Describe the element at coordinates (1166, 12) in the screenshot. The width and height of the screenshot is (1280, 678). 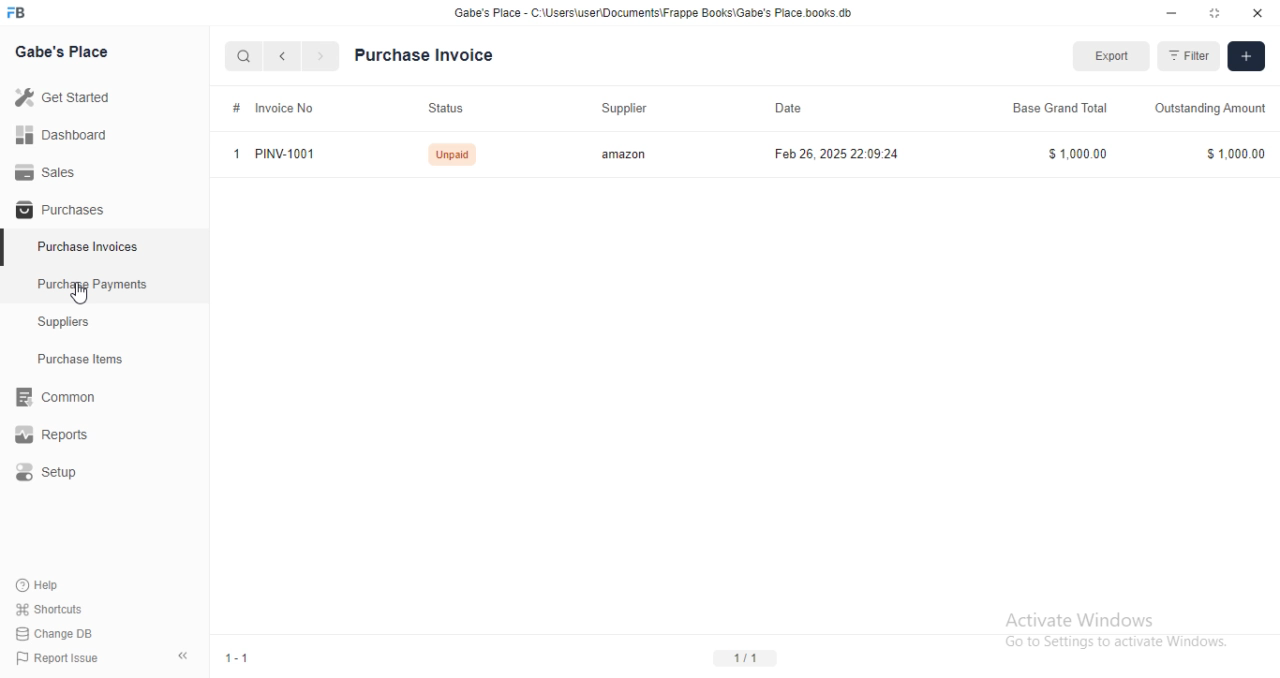
I see `minimize` at that location.